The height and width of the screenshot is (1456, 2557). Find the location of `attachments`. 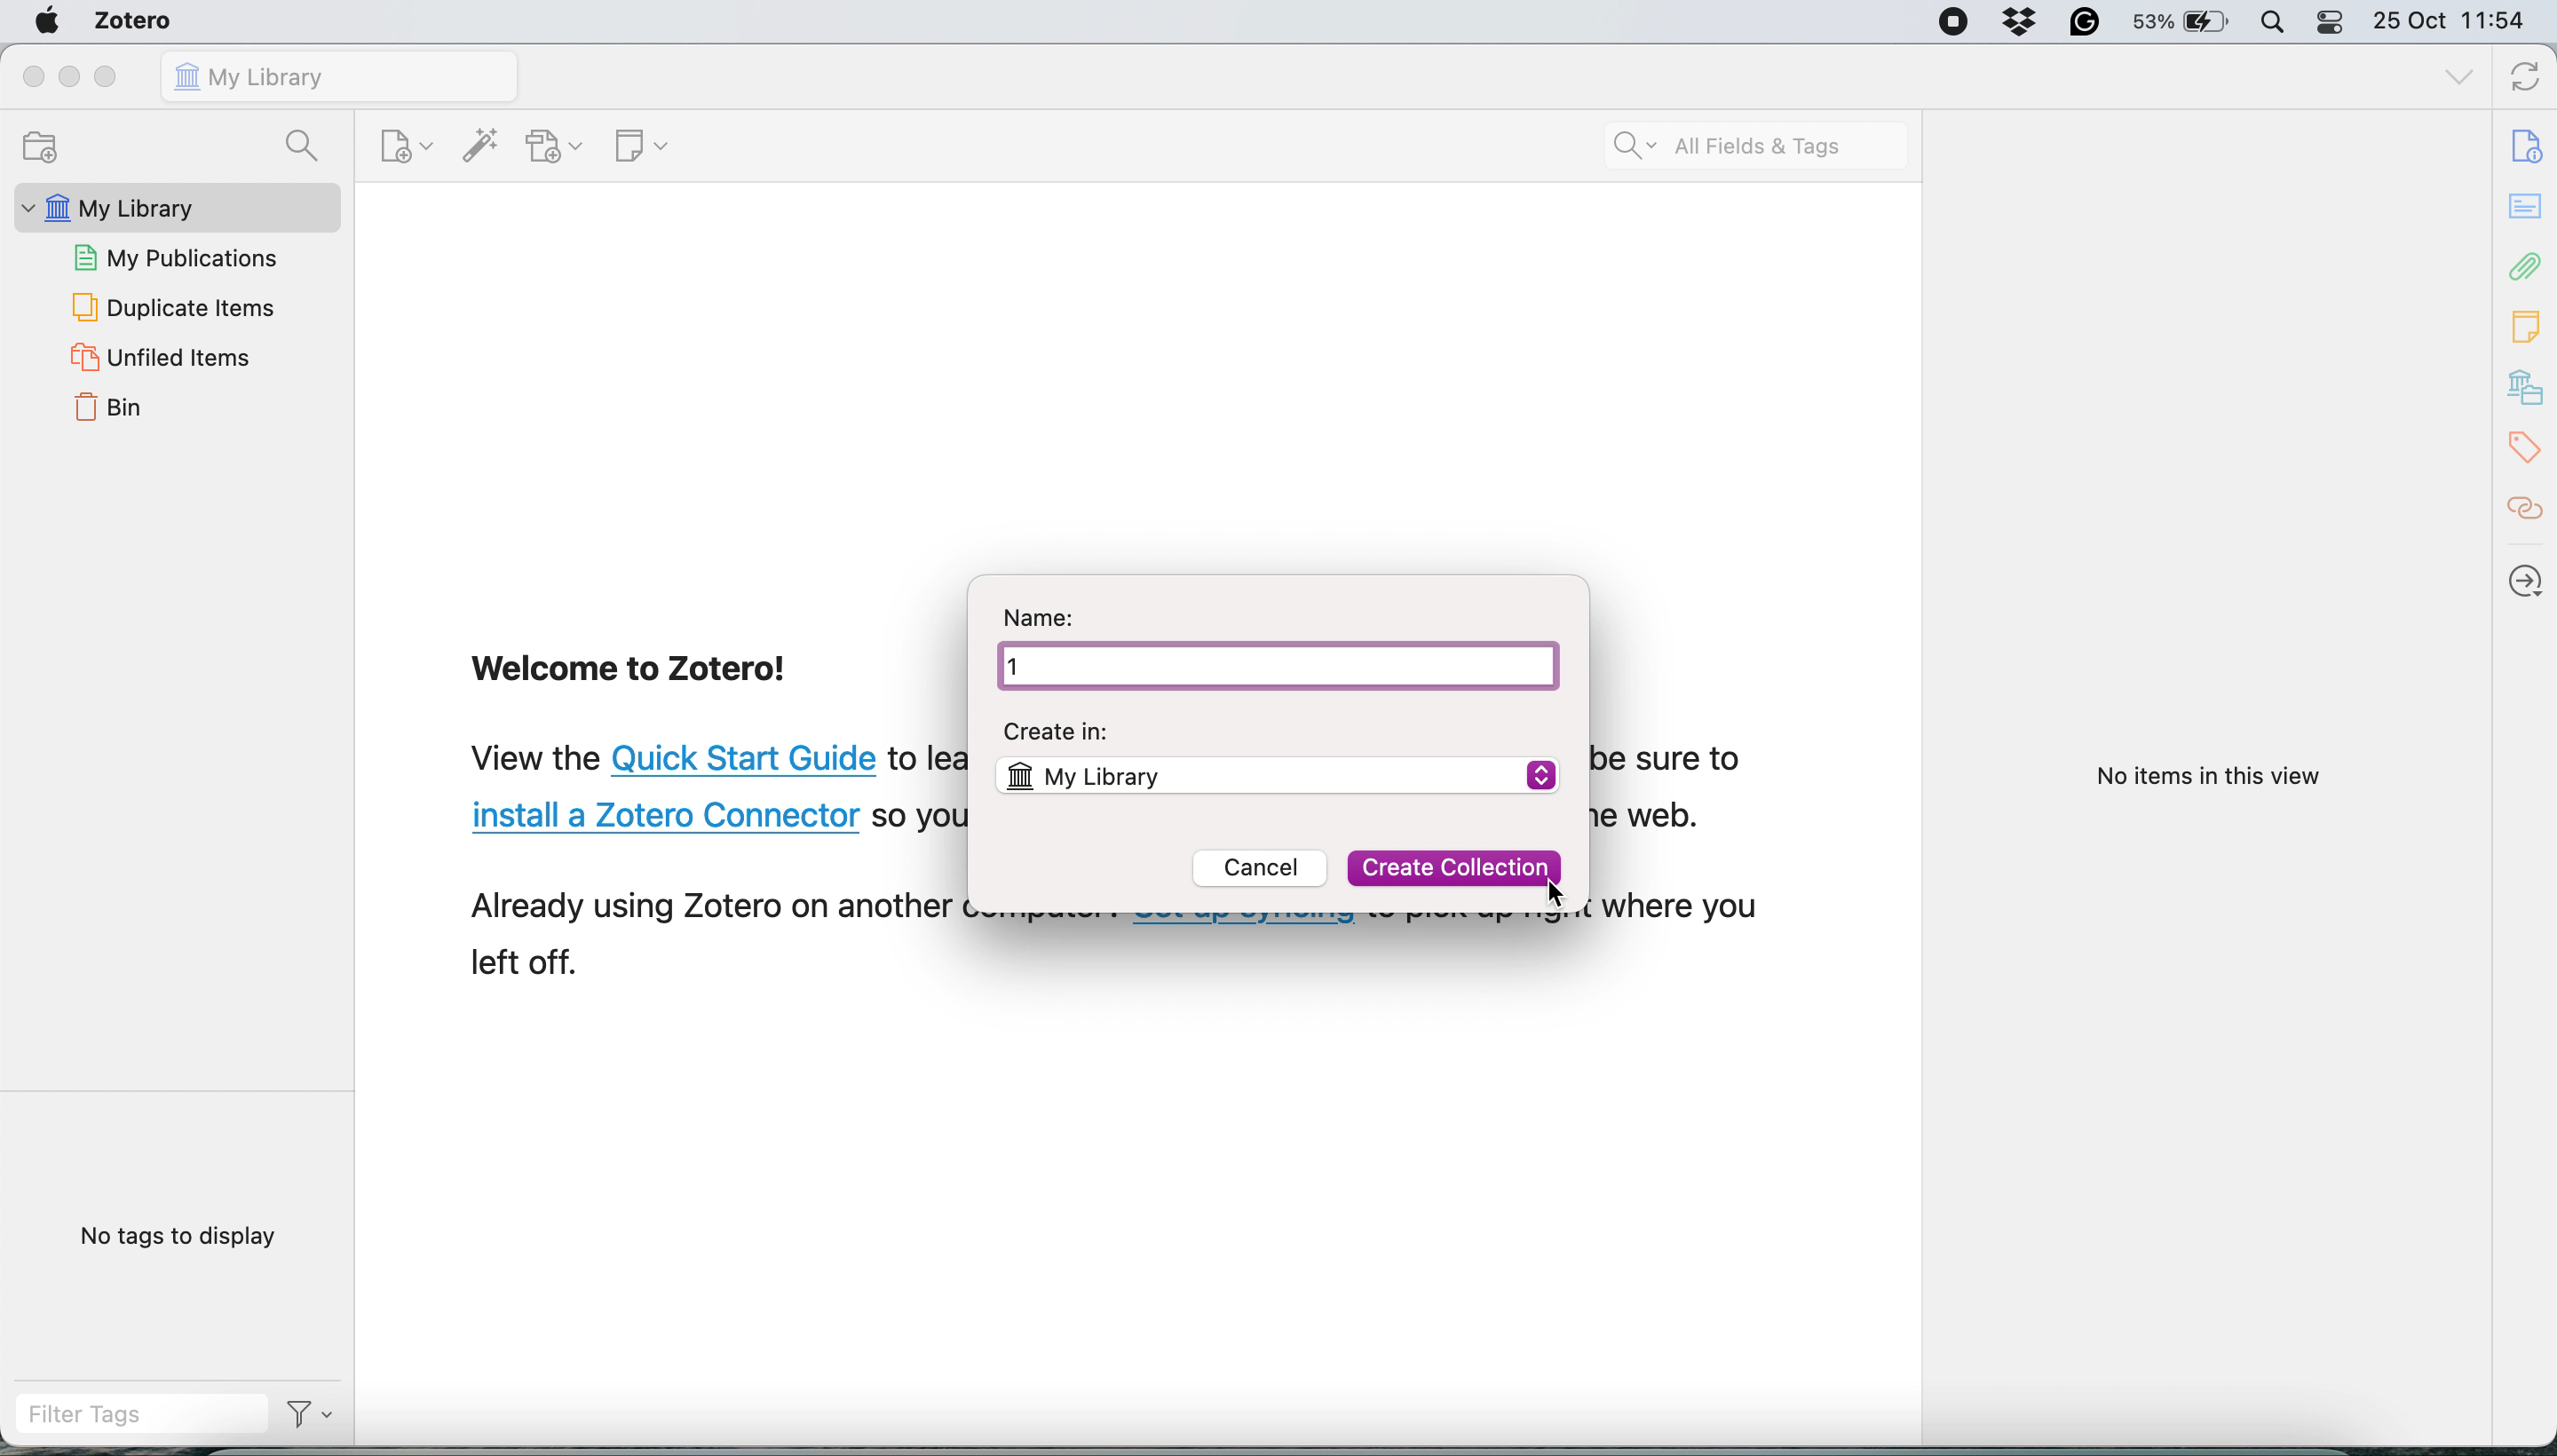

attachments is located at coordinates (2526, 269).